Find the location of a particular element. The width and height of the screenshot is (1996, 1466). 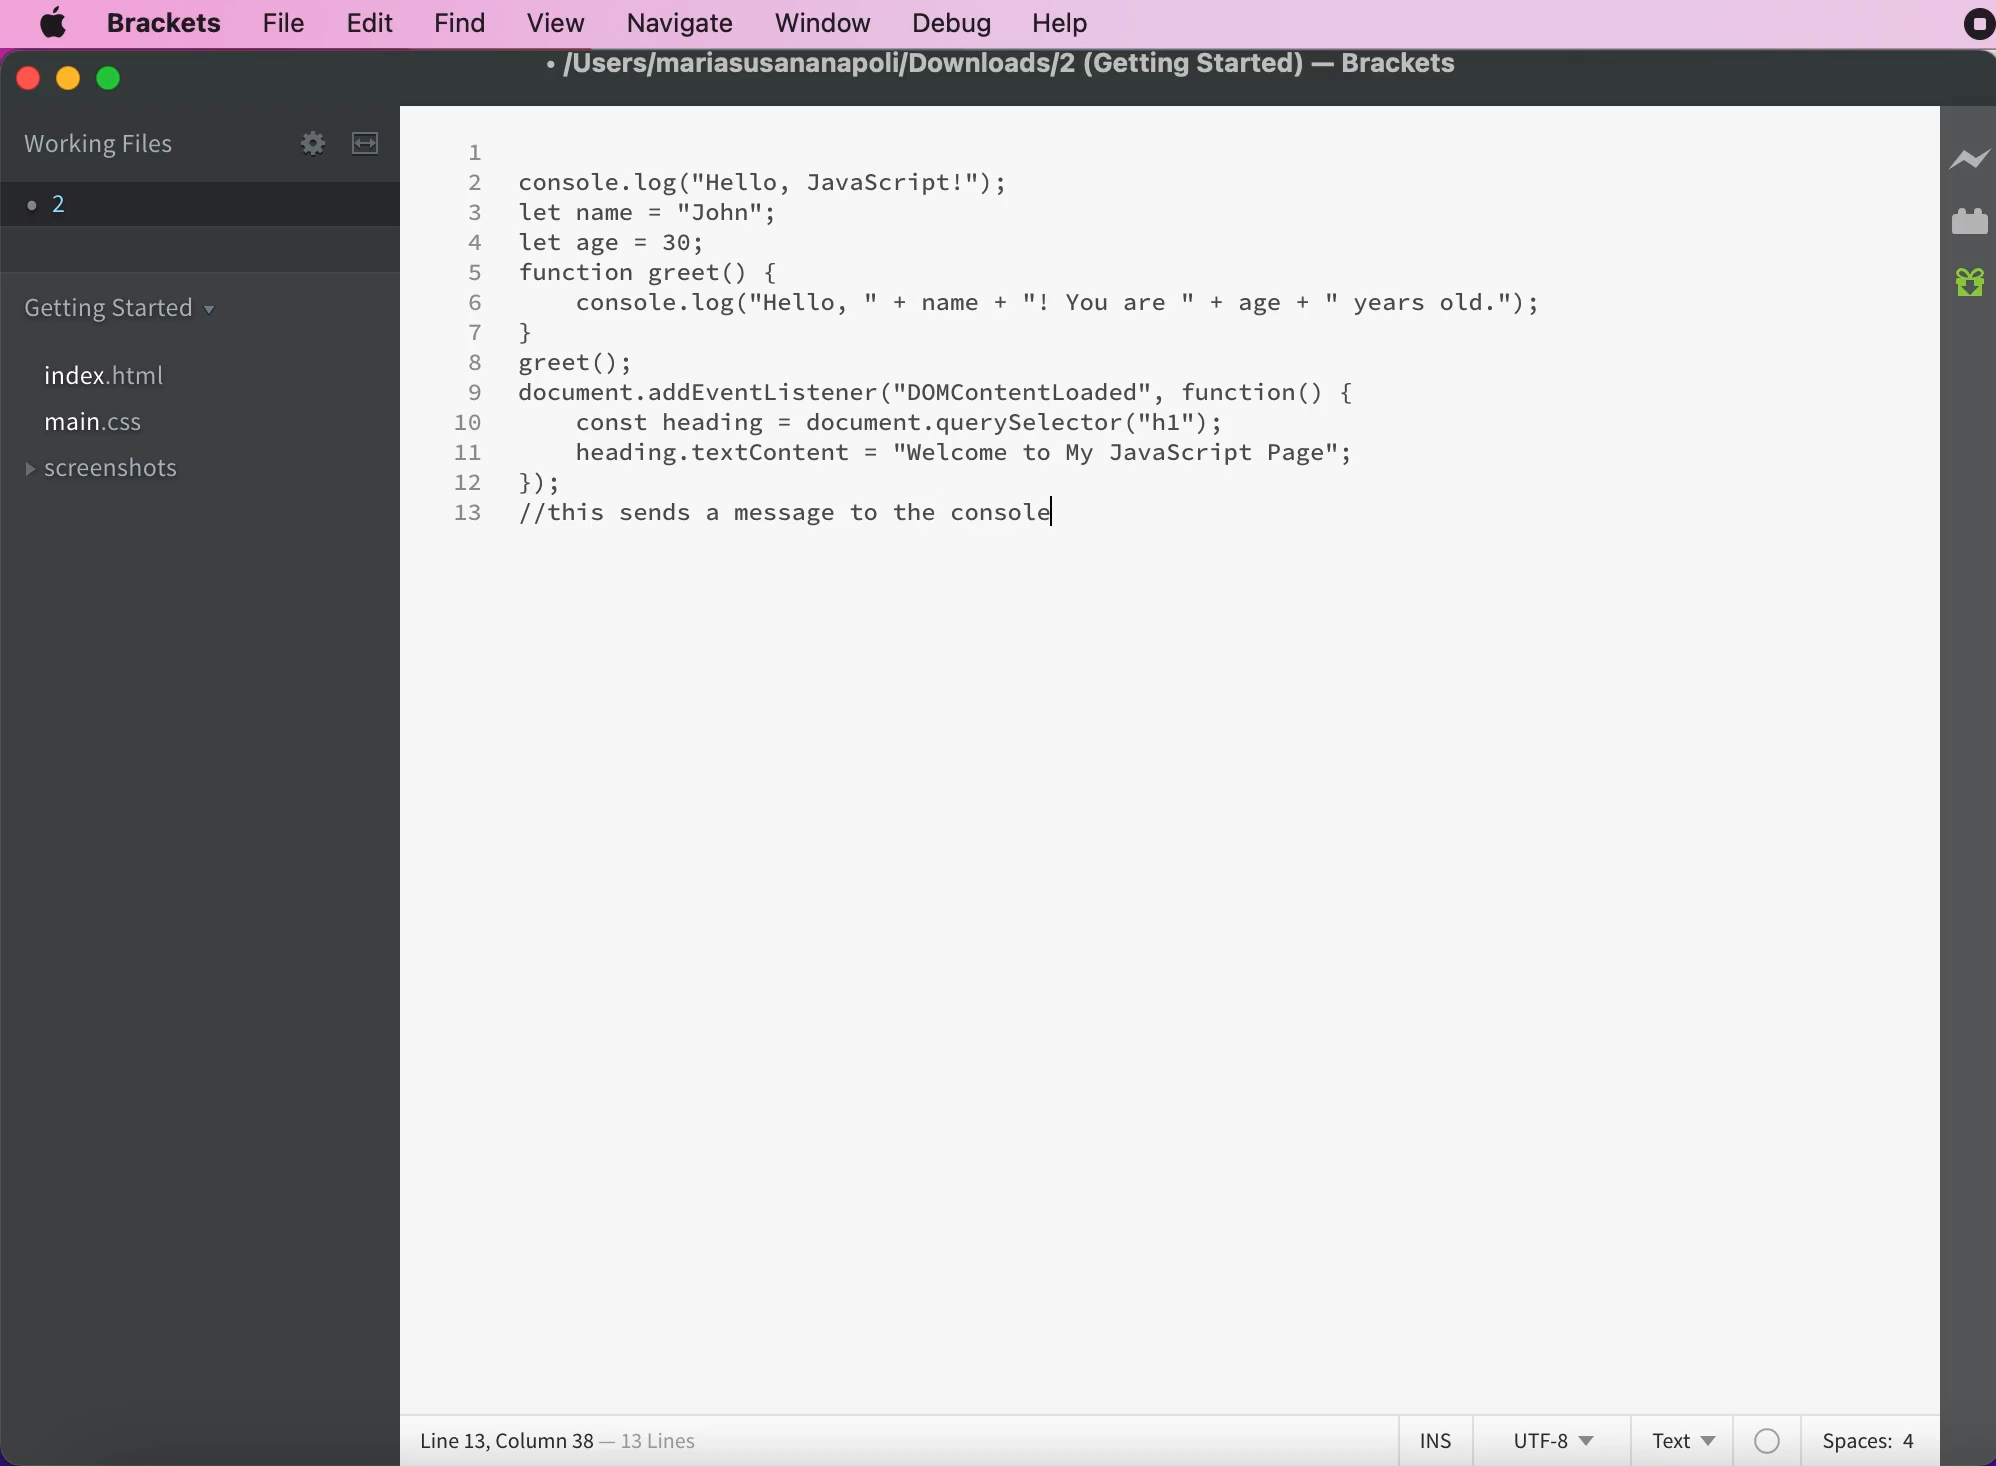

view is located at coordinates (554, 23).